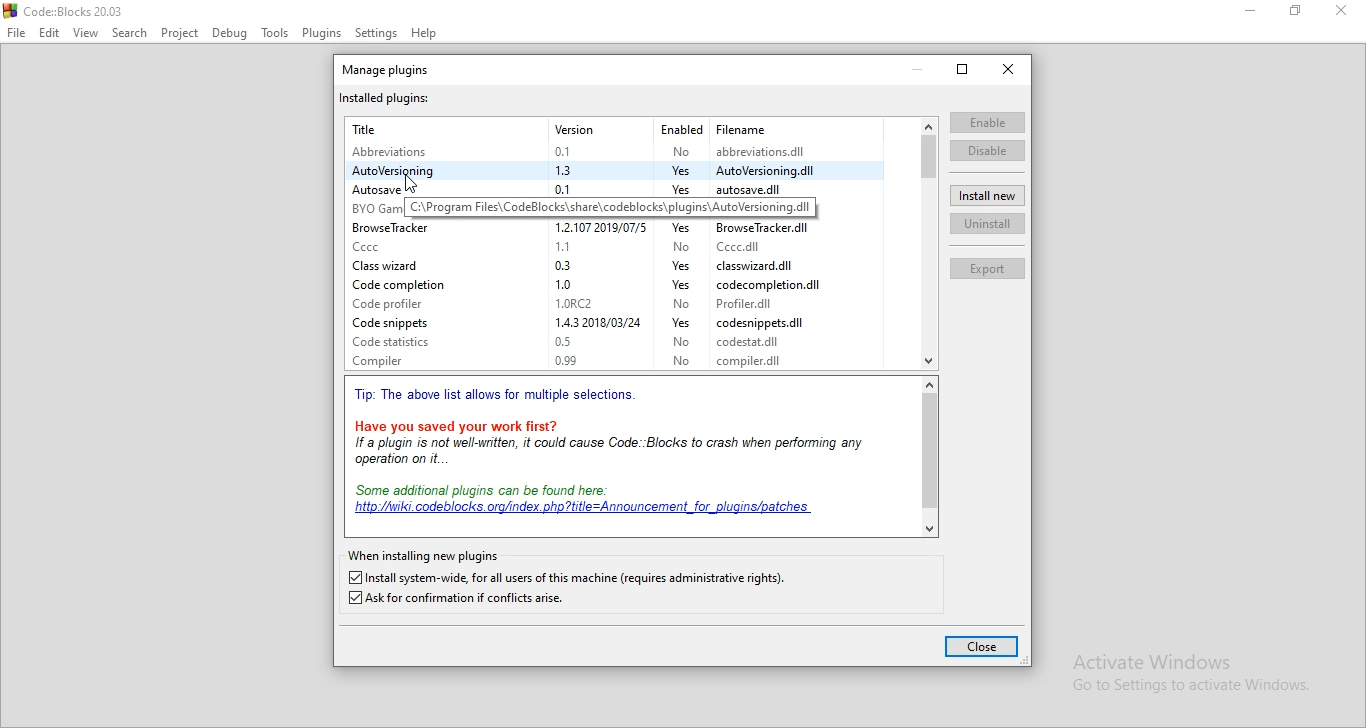 The width and height of the screenshot is (1366, 728). Describe the element at coordinates (760, 267) in the screenshot. I see `classwizard.dil` at that location.